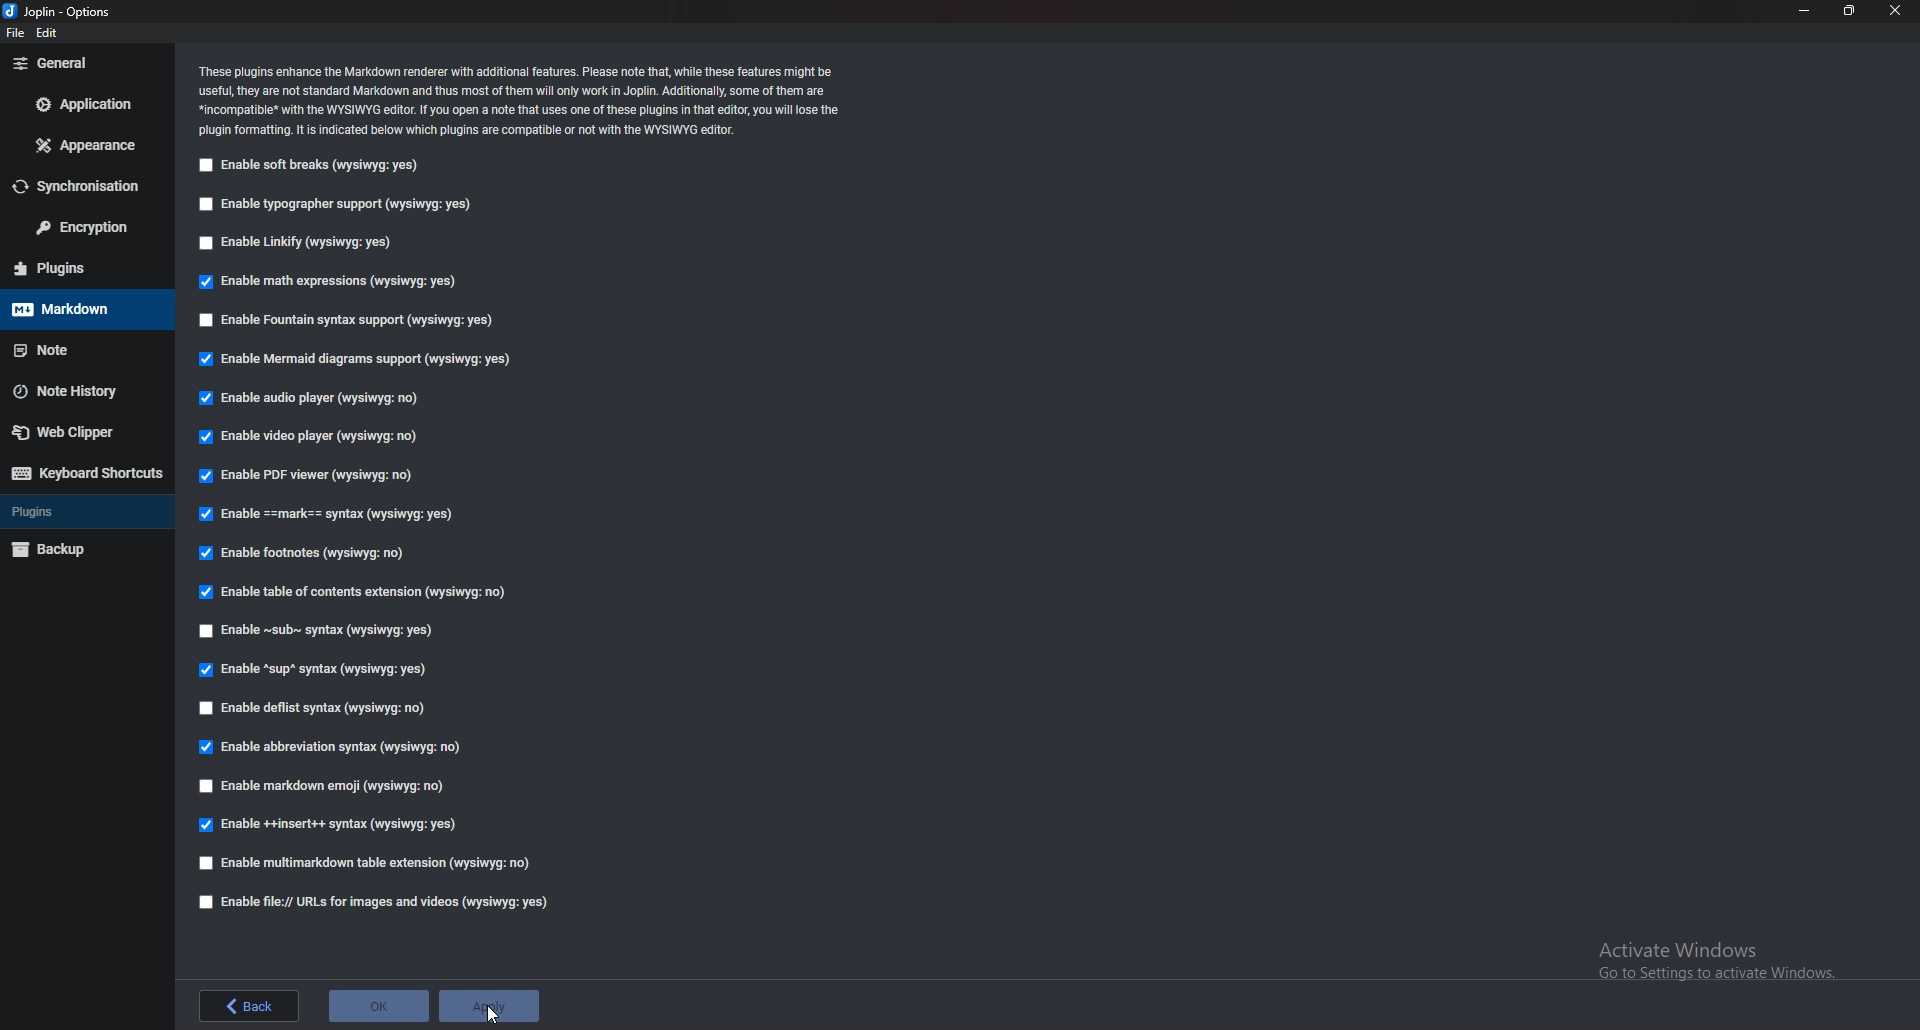 The width and height of the screenshot is (1920, 1030). Describe the element at coordinates (351, 591) in the screenshot. I see `Enable table of contents` at that location.